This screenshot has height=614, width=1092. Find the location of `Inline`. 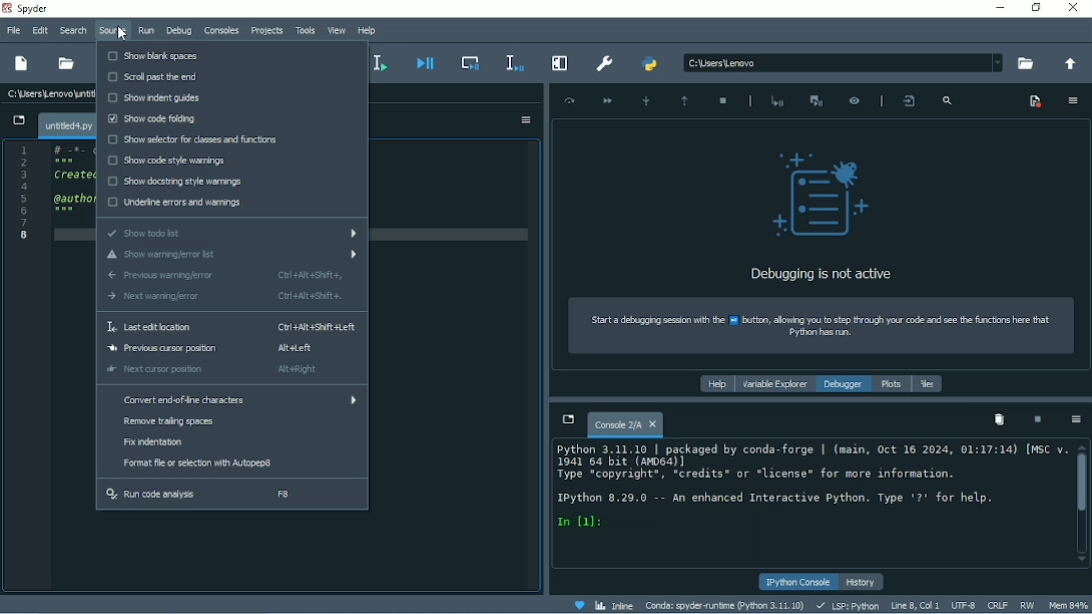

Inline is located at coordinates (614, 606).